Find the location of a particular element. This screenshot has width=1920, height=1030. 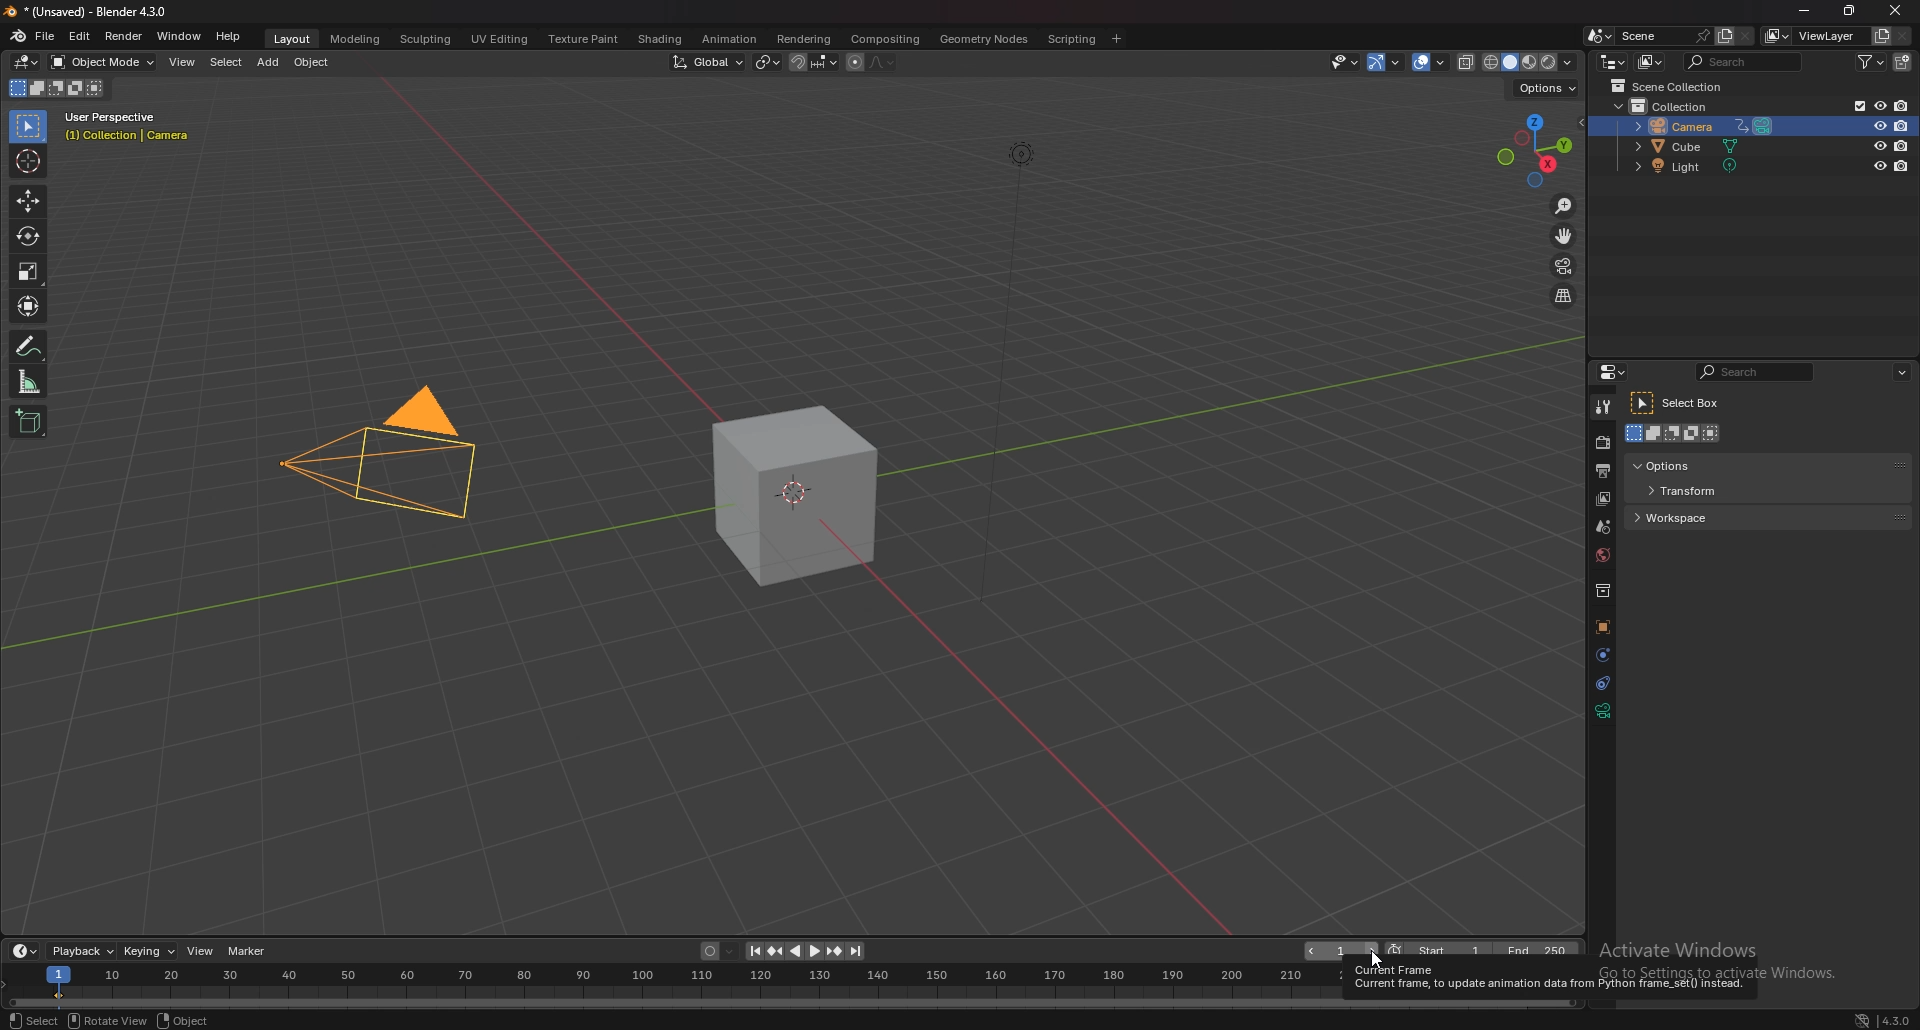

add workspace is located at coordinates (1117, 37).